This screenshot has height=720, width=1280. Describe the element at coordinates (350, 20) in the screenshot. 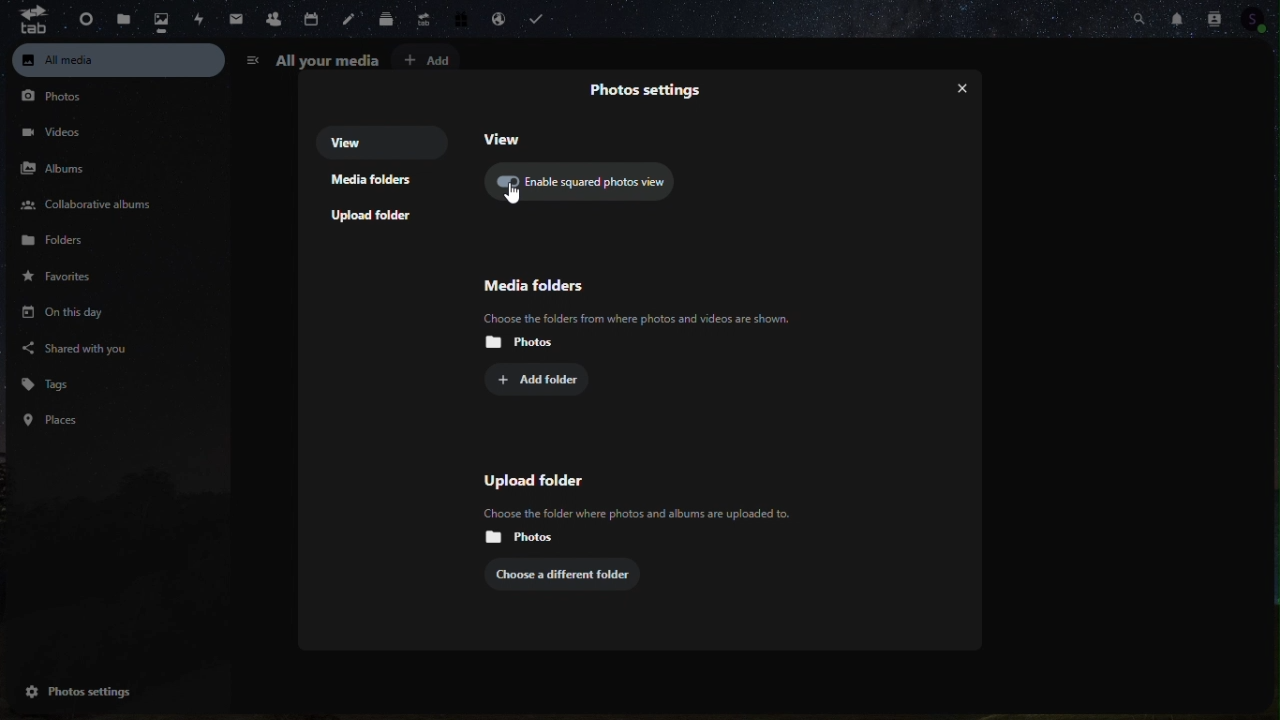

I see `notes` at that location.